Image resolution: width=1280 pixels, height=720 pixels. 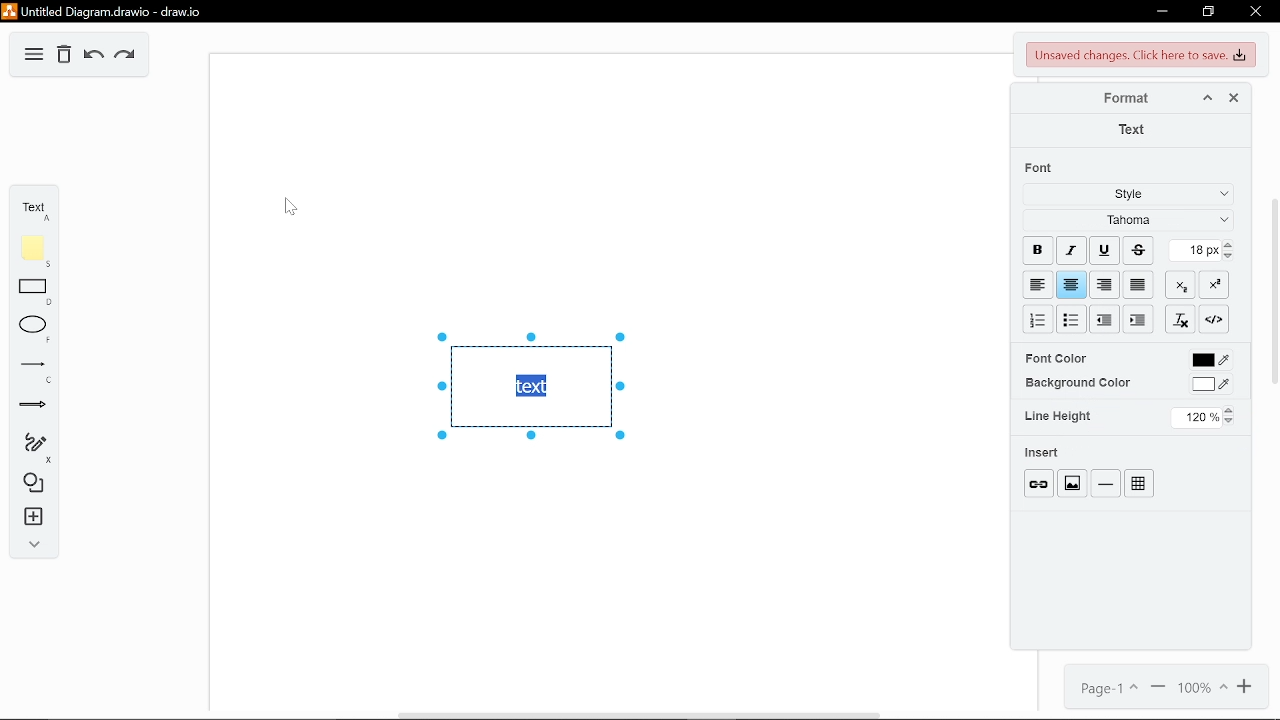 I want to click on diagram, so click(x=34, y=54).